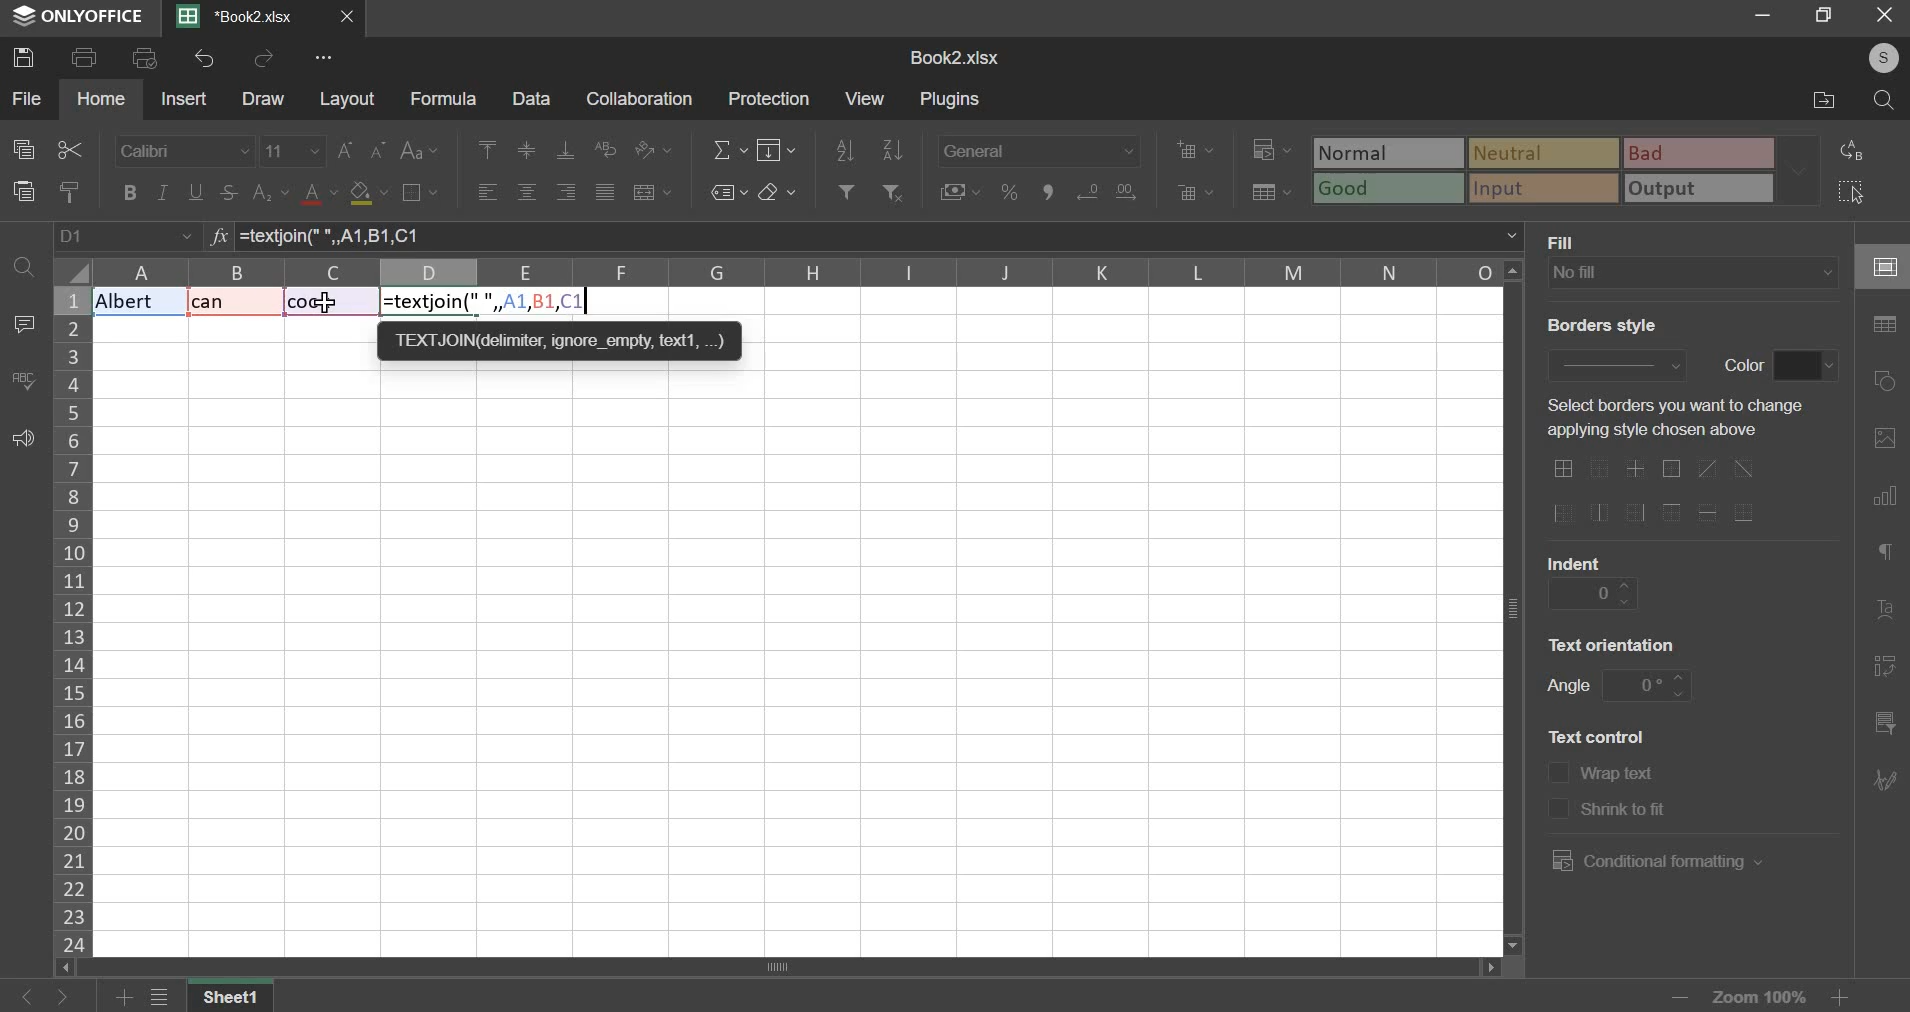 The image size is (1910, 1012). Describe the element at coordinates (1557, 791) in the screenshot. I see `text control` at that location.